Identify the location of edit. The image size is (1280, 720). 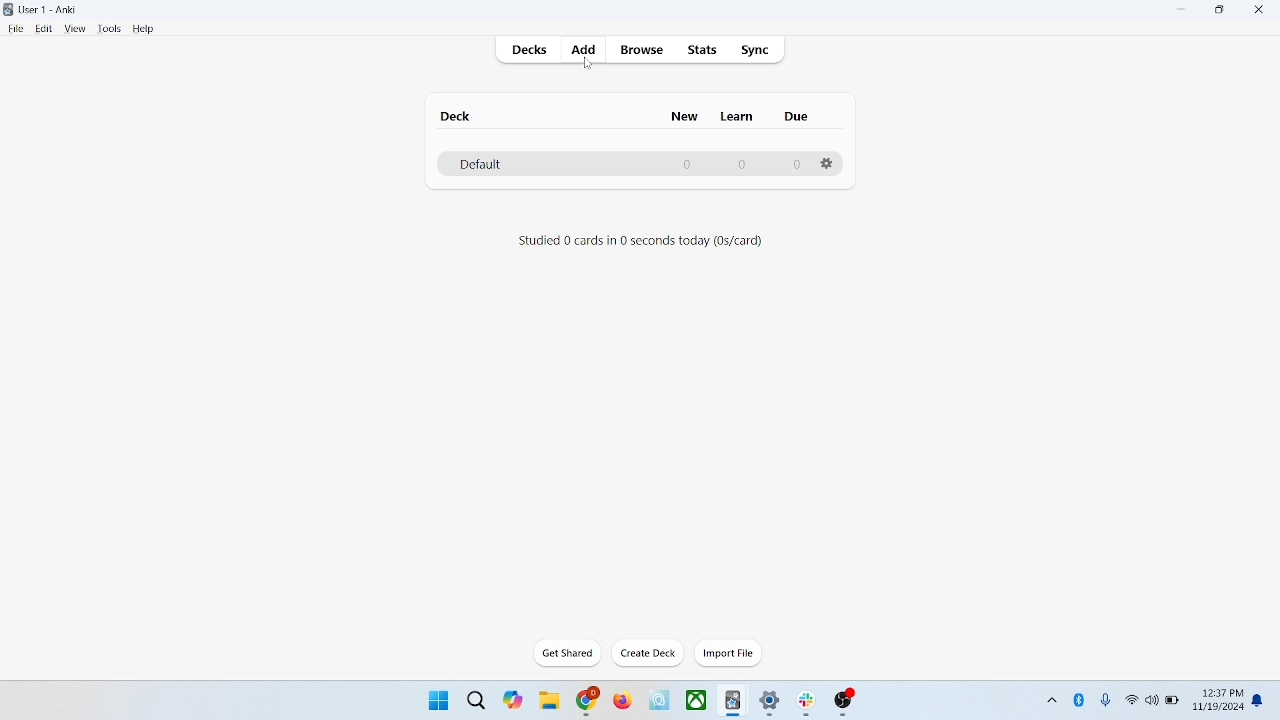
(45, 28).